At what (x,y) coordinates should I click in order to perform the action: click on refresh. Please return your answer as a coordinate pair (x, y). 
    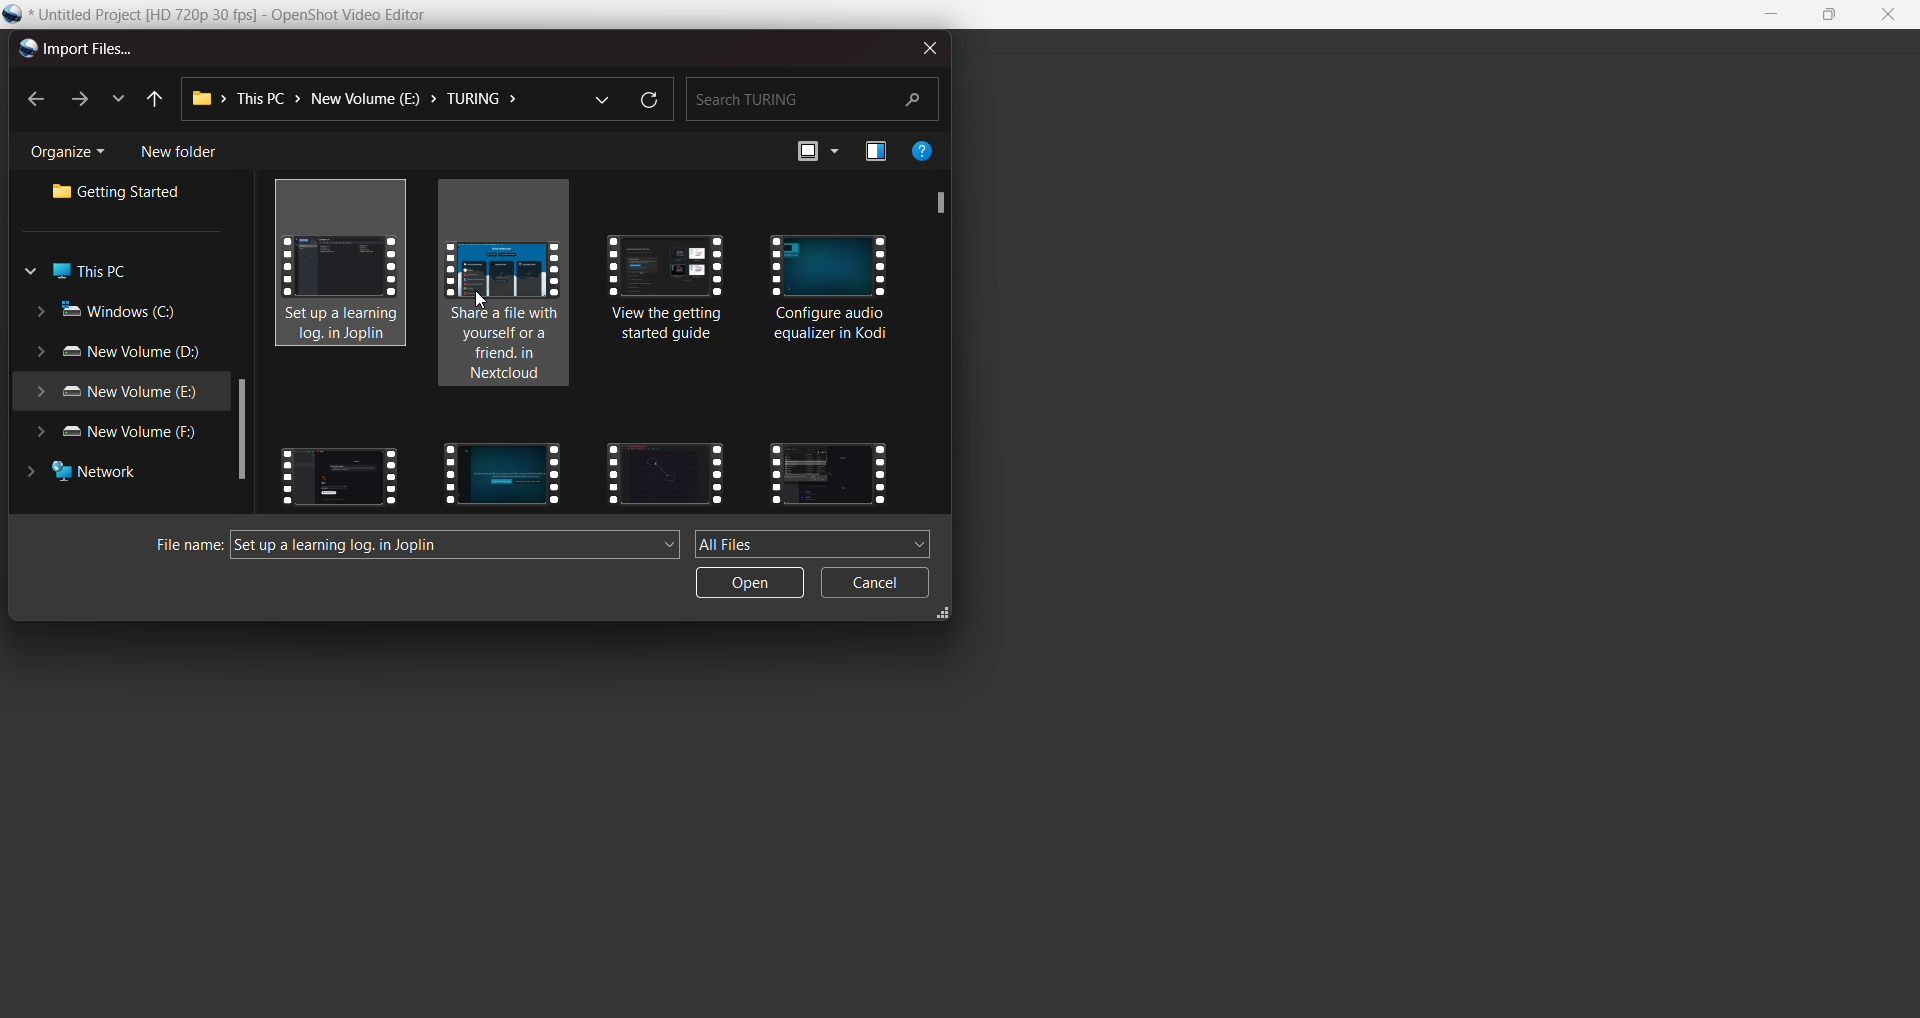
    Looking at the image, I should click on (647, 101).